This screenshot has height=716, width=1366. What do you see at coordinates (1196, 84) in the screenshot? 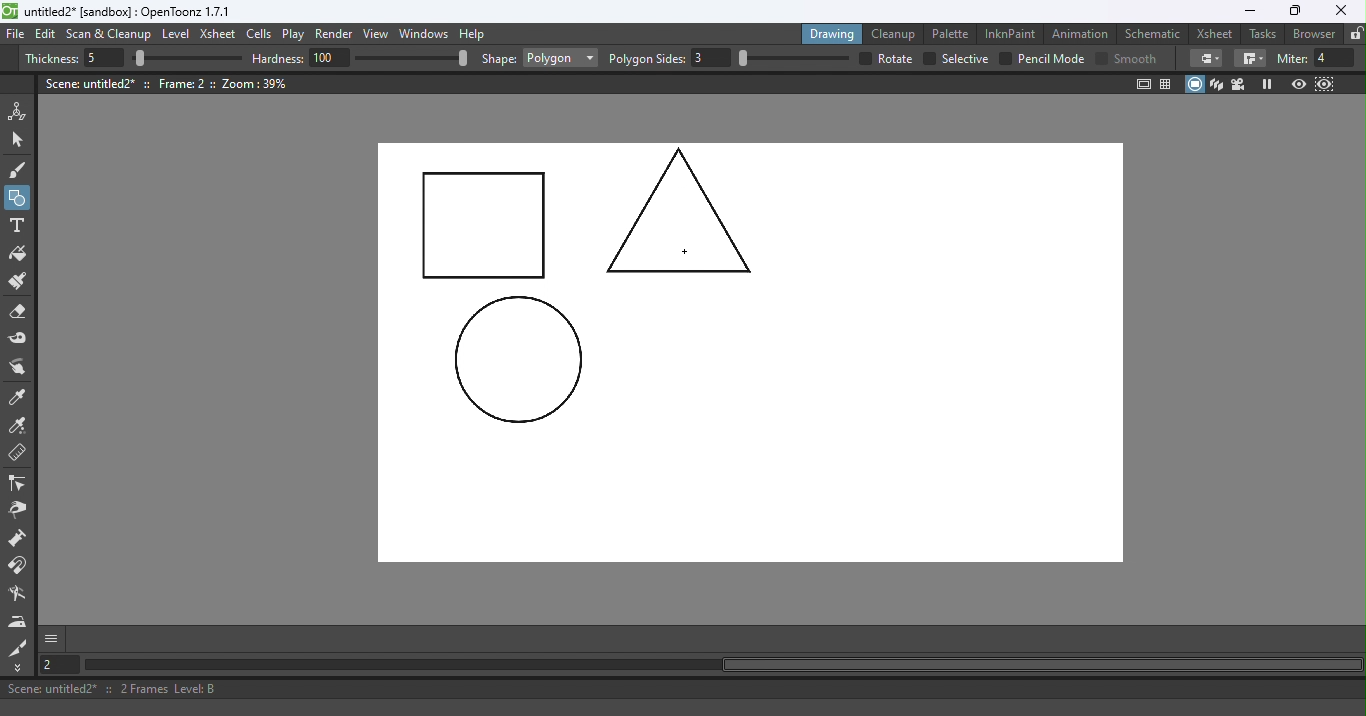
I see `Camera stand view` at bounding box center [1196, 84].